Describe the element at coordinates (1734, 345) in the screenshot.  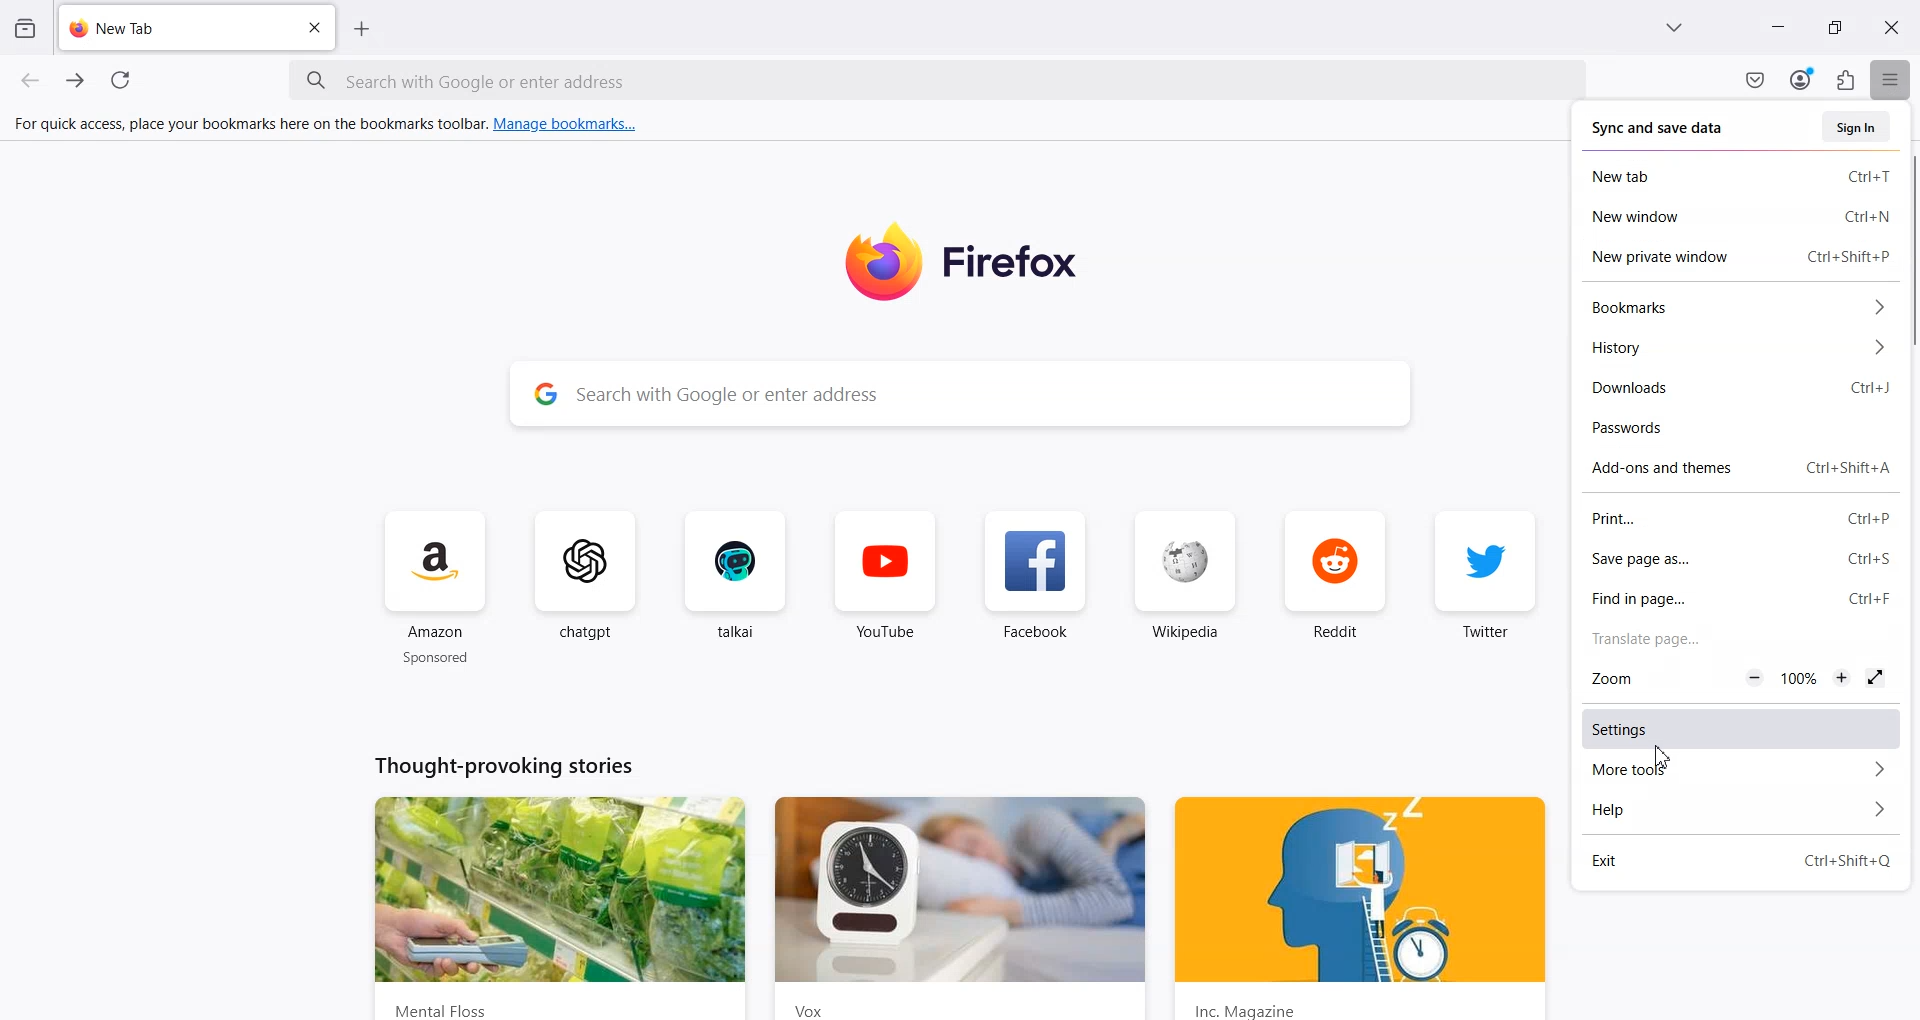
I see `History >` at that location.